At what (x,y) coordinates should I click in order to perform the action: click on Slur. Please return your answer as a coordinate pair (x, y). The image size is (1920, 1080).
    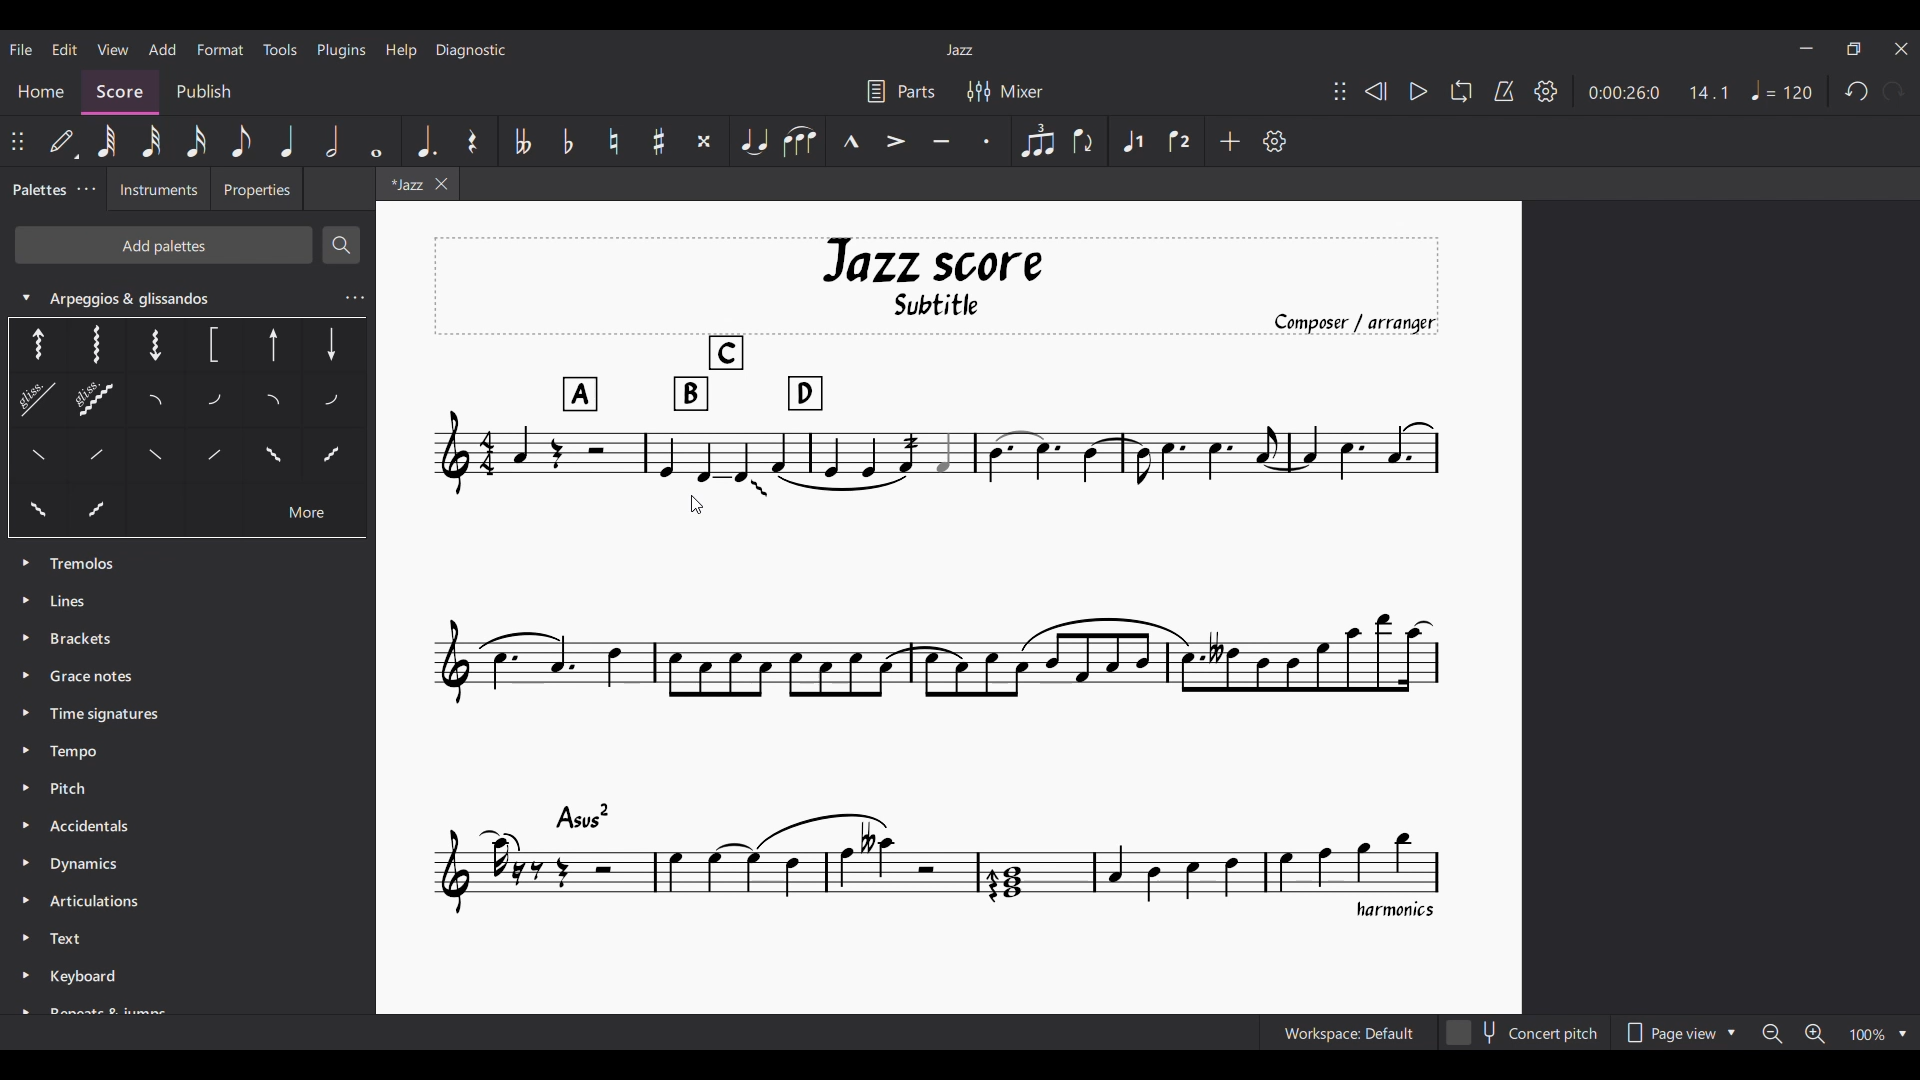
    Looking at the image, I should click on (799, 141).